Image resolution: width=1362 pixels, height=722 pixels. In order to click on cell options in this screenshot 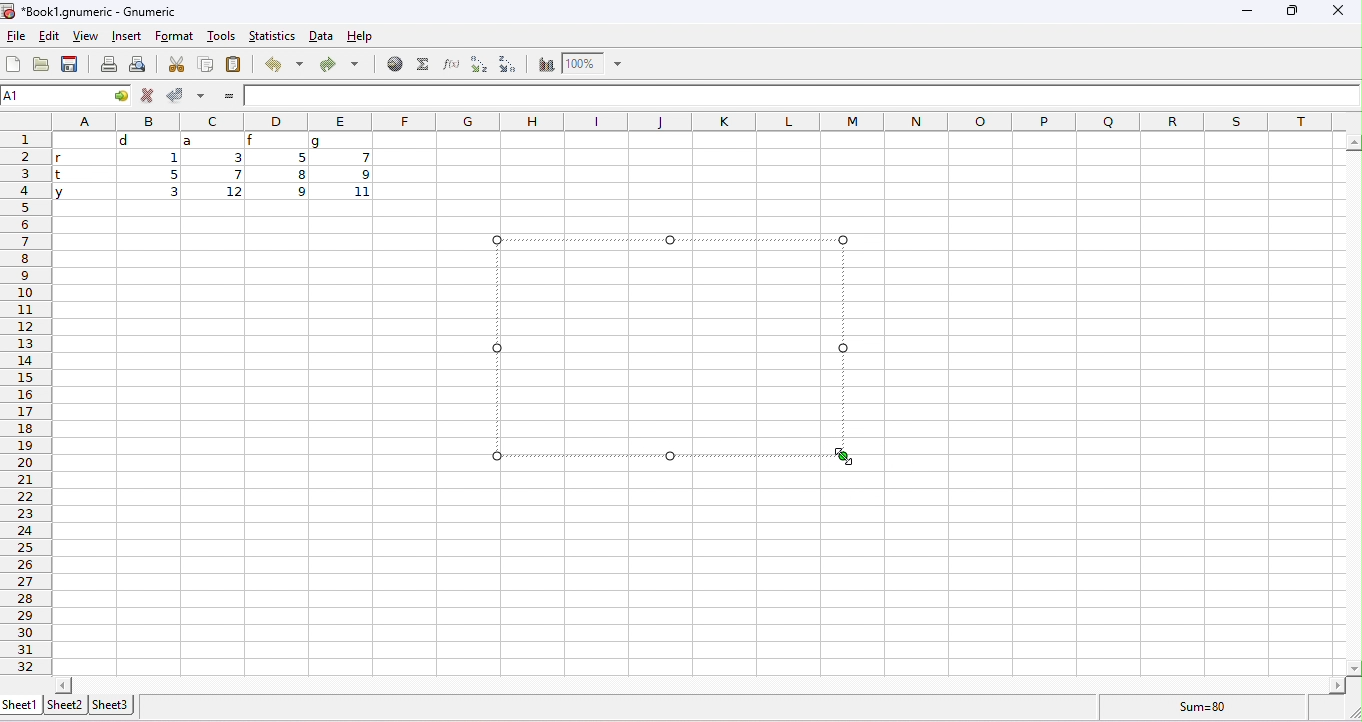, I will do `click(117, 96)`.